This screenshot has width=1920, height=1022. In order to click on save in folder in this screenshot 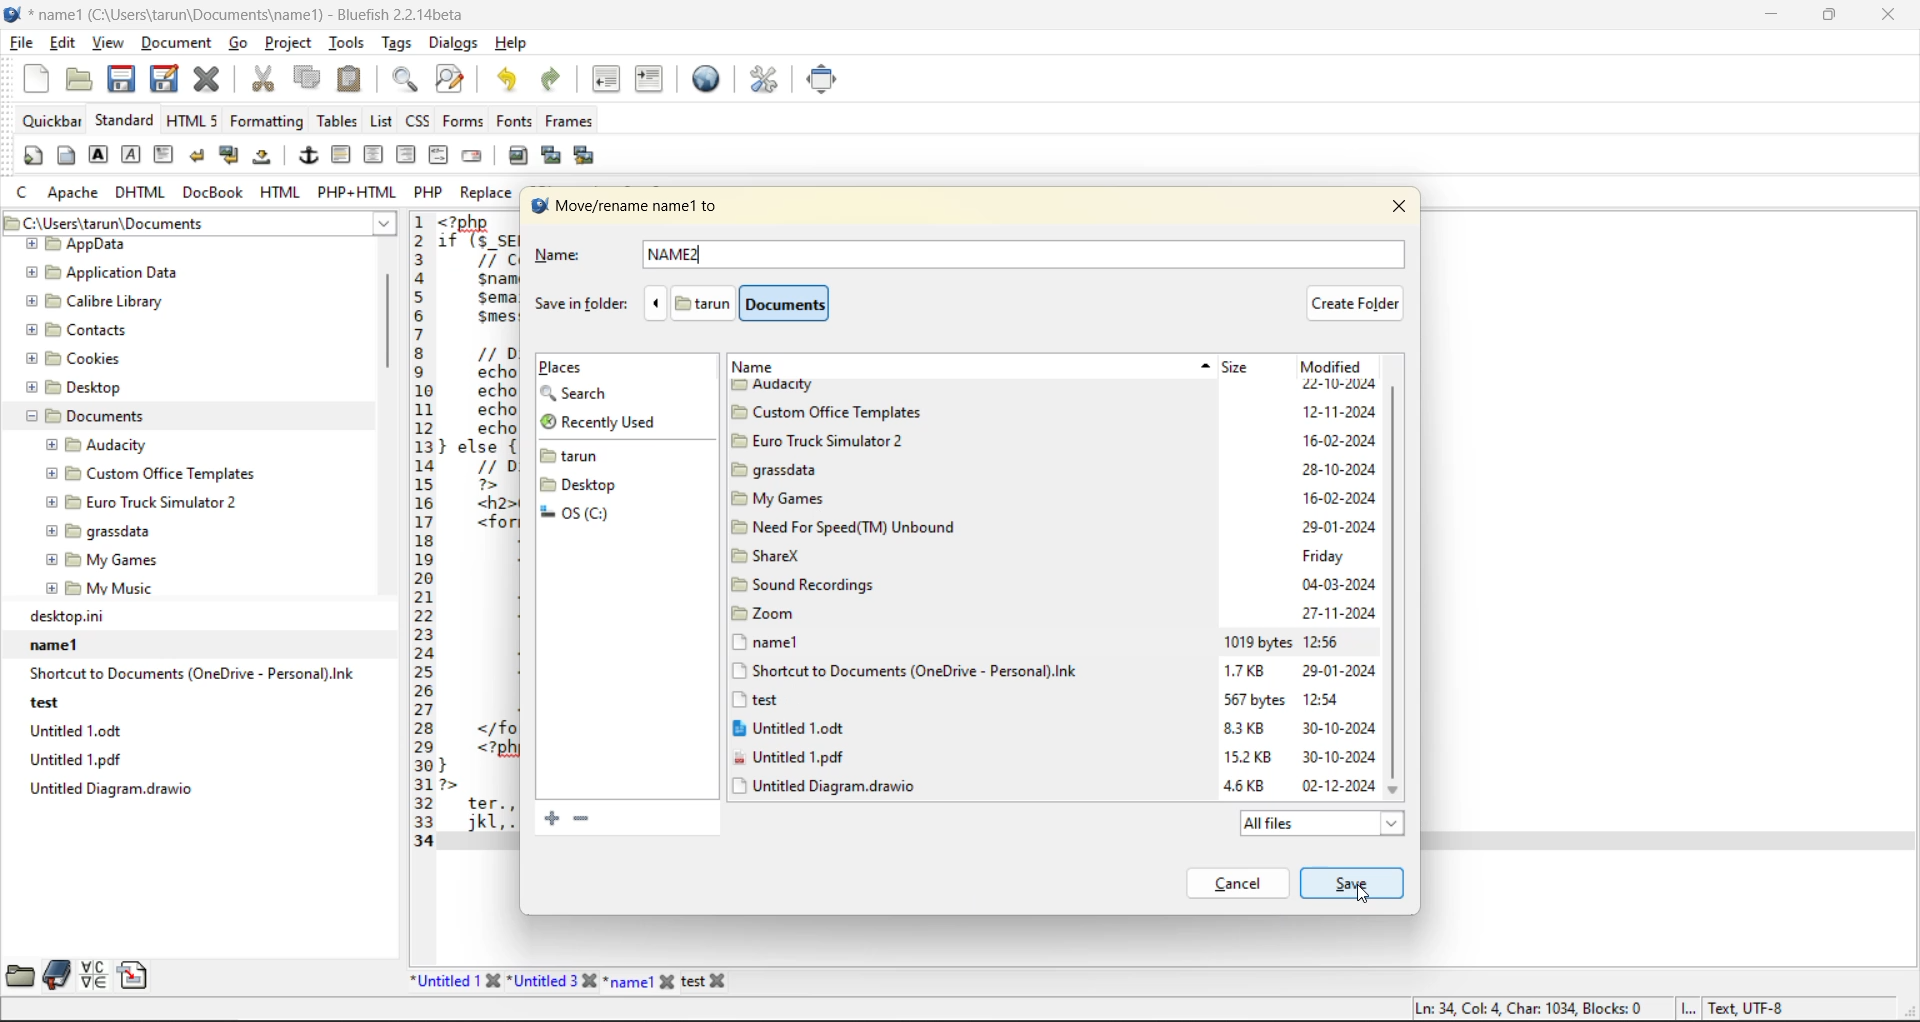, I will do `click(574, 303)`.